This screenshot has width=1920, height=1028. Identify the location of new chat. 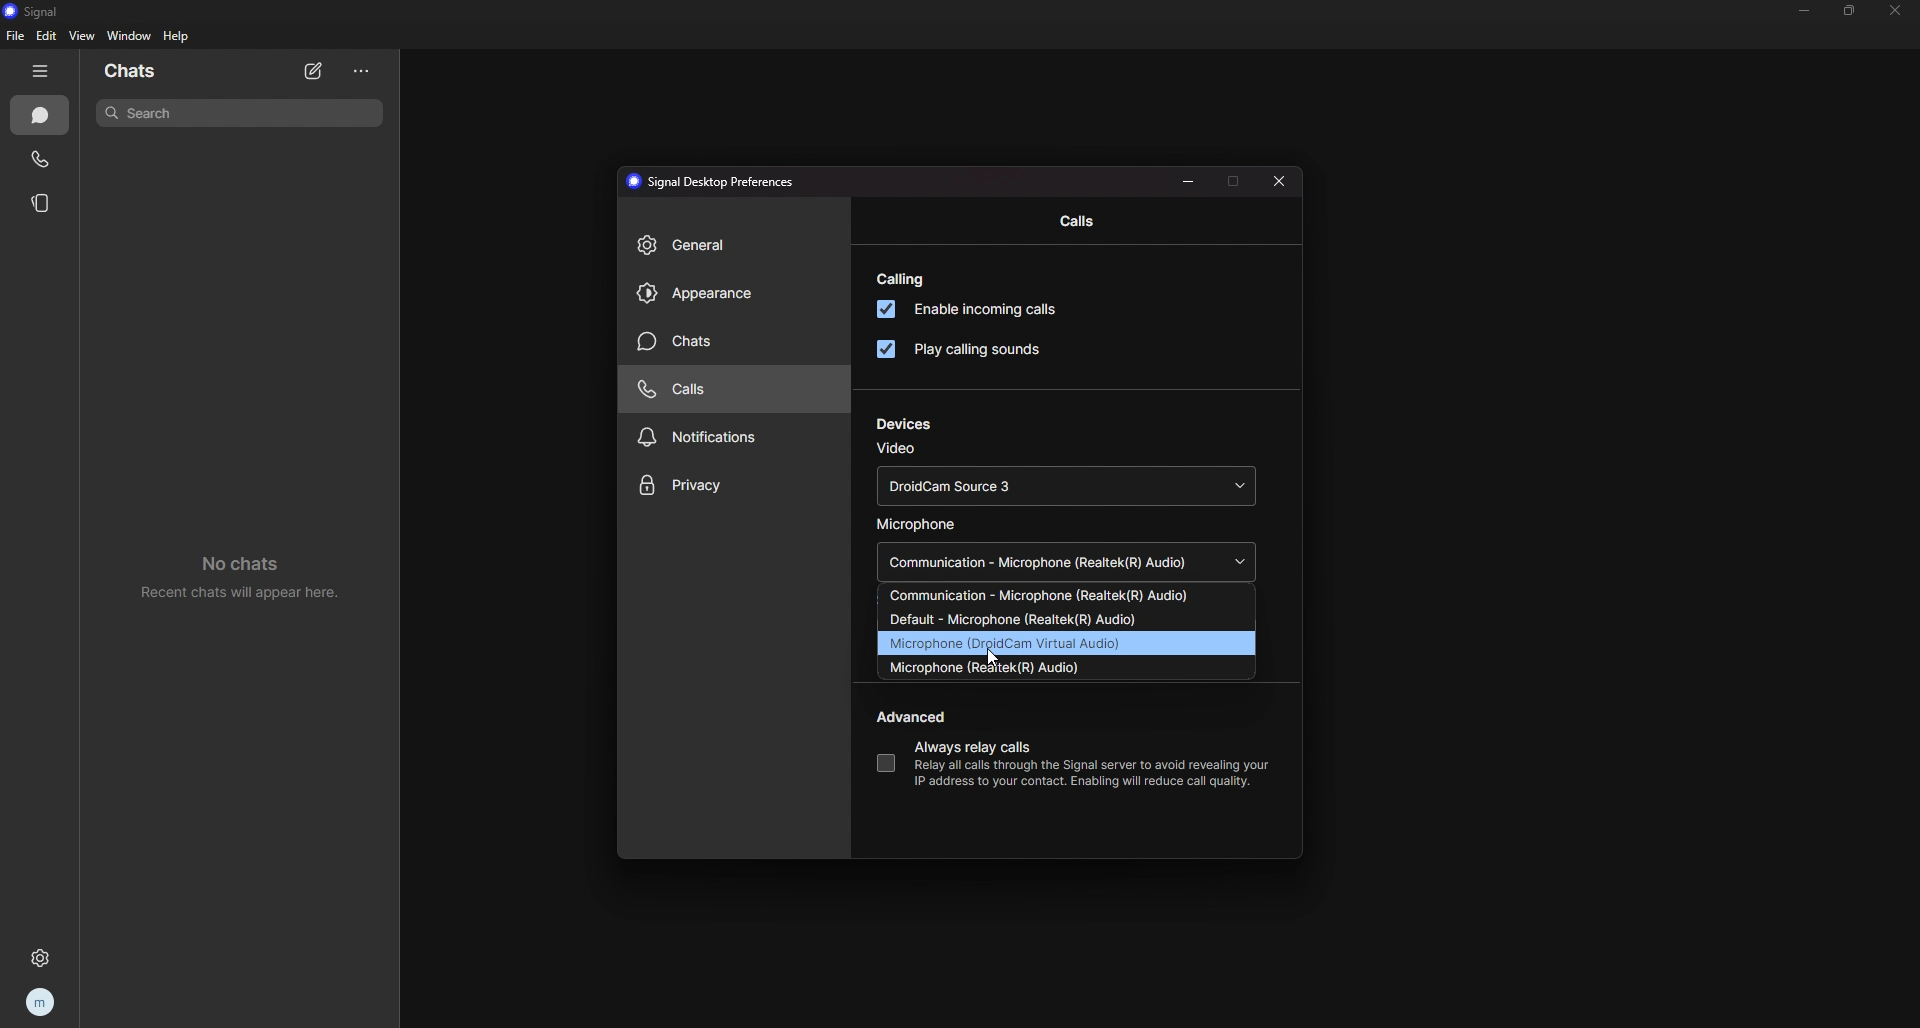
(315, 73).